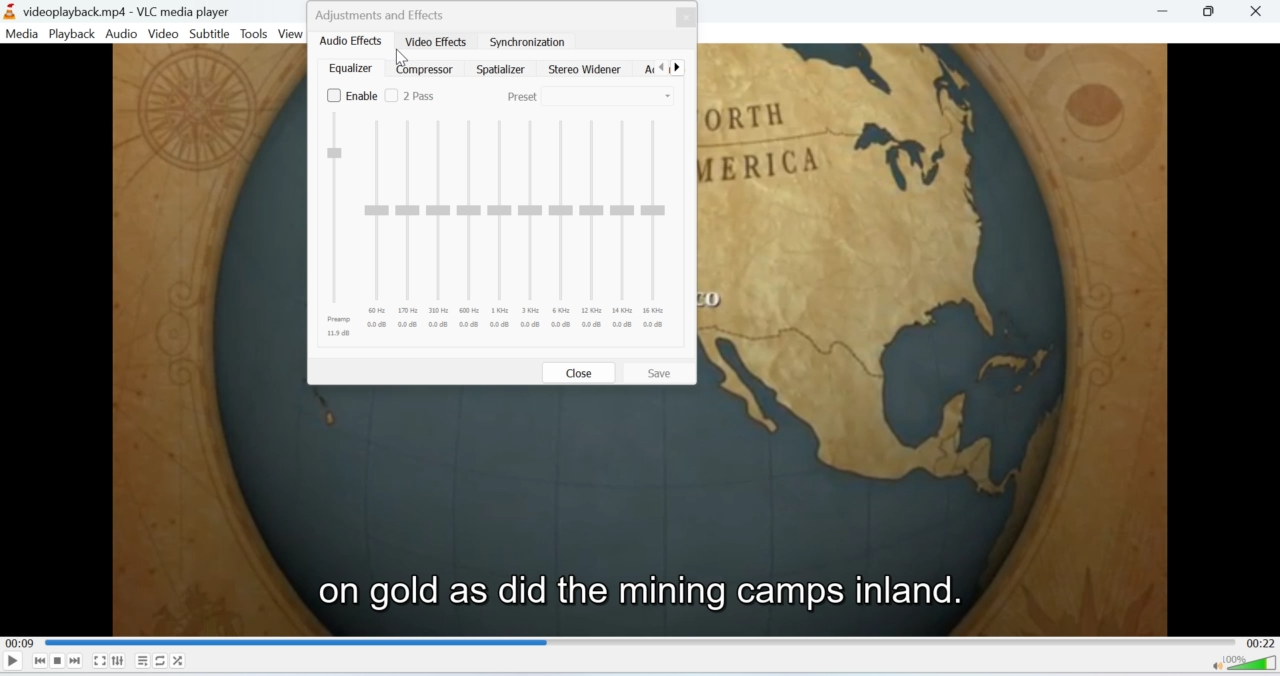  I want to click on Shuffle, so click(178, 661).